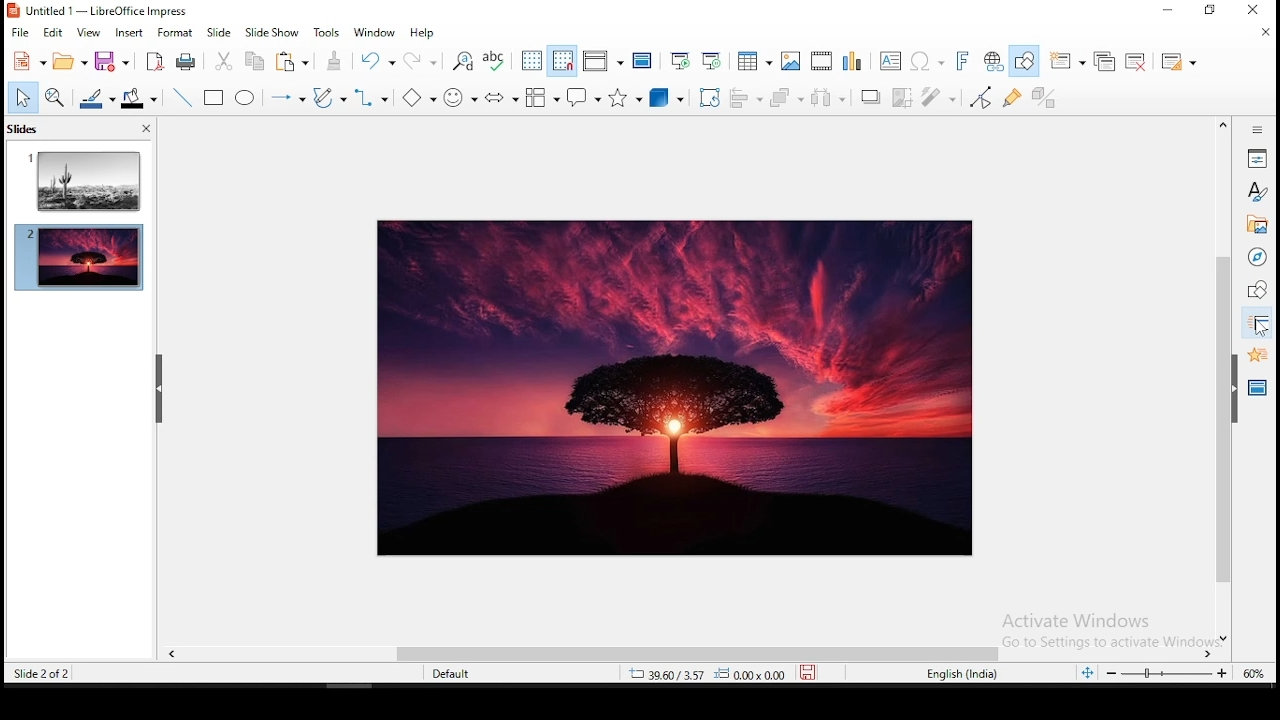 Image resolution: width=1280 pixels, height=720 pixels. I want to click on default, so click(466, 675).